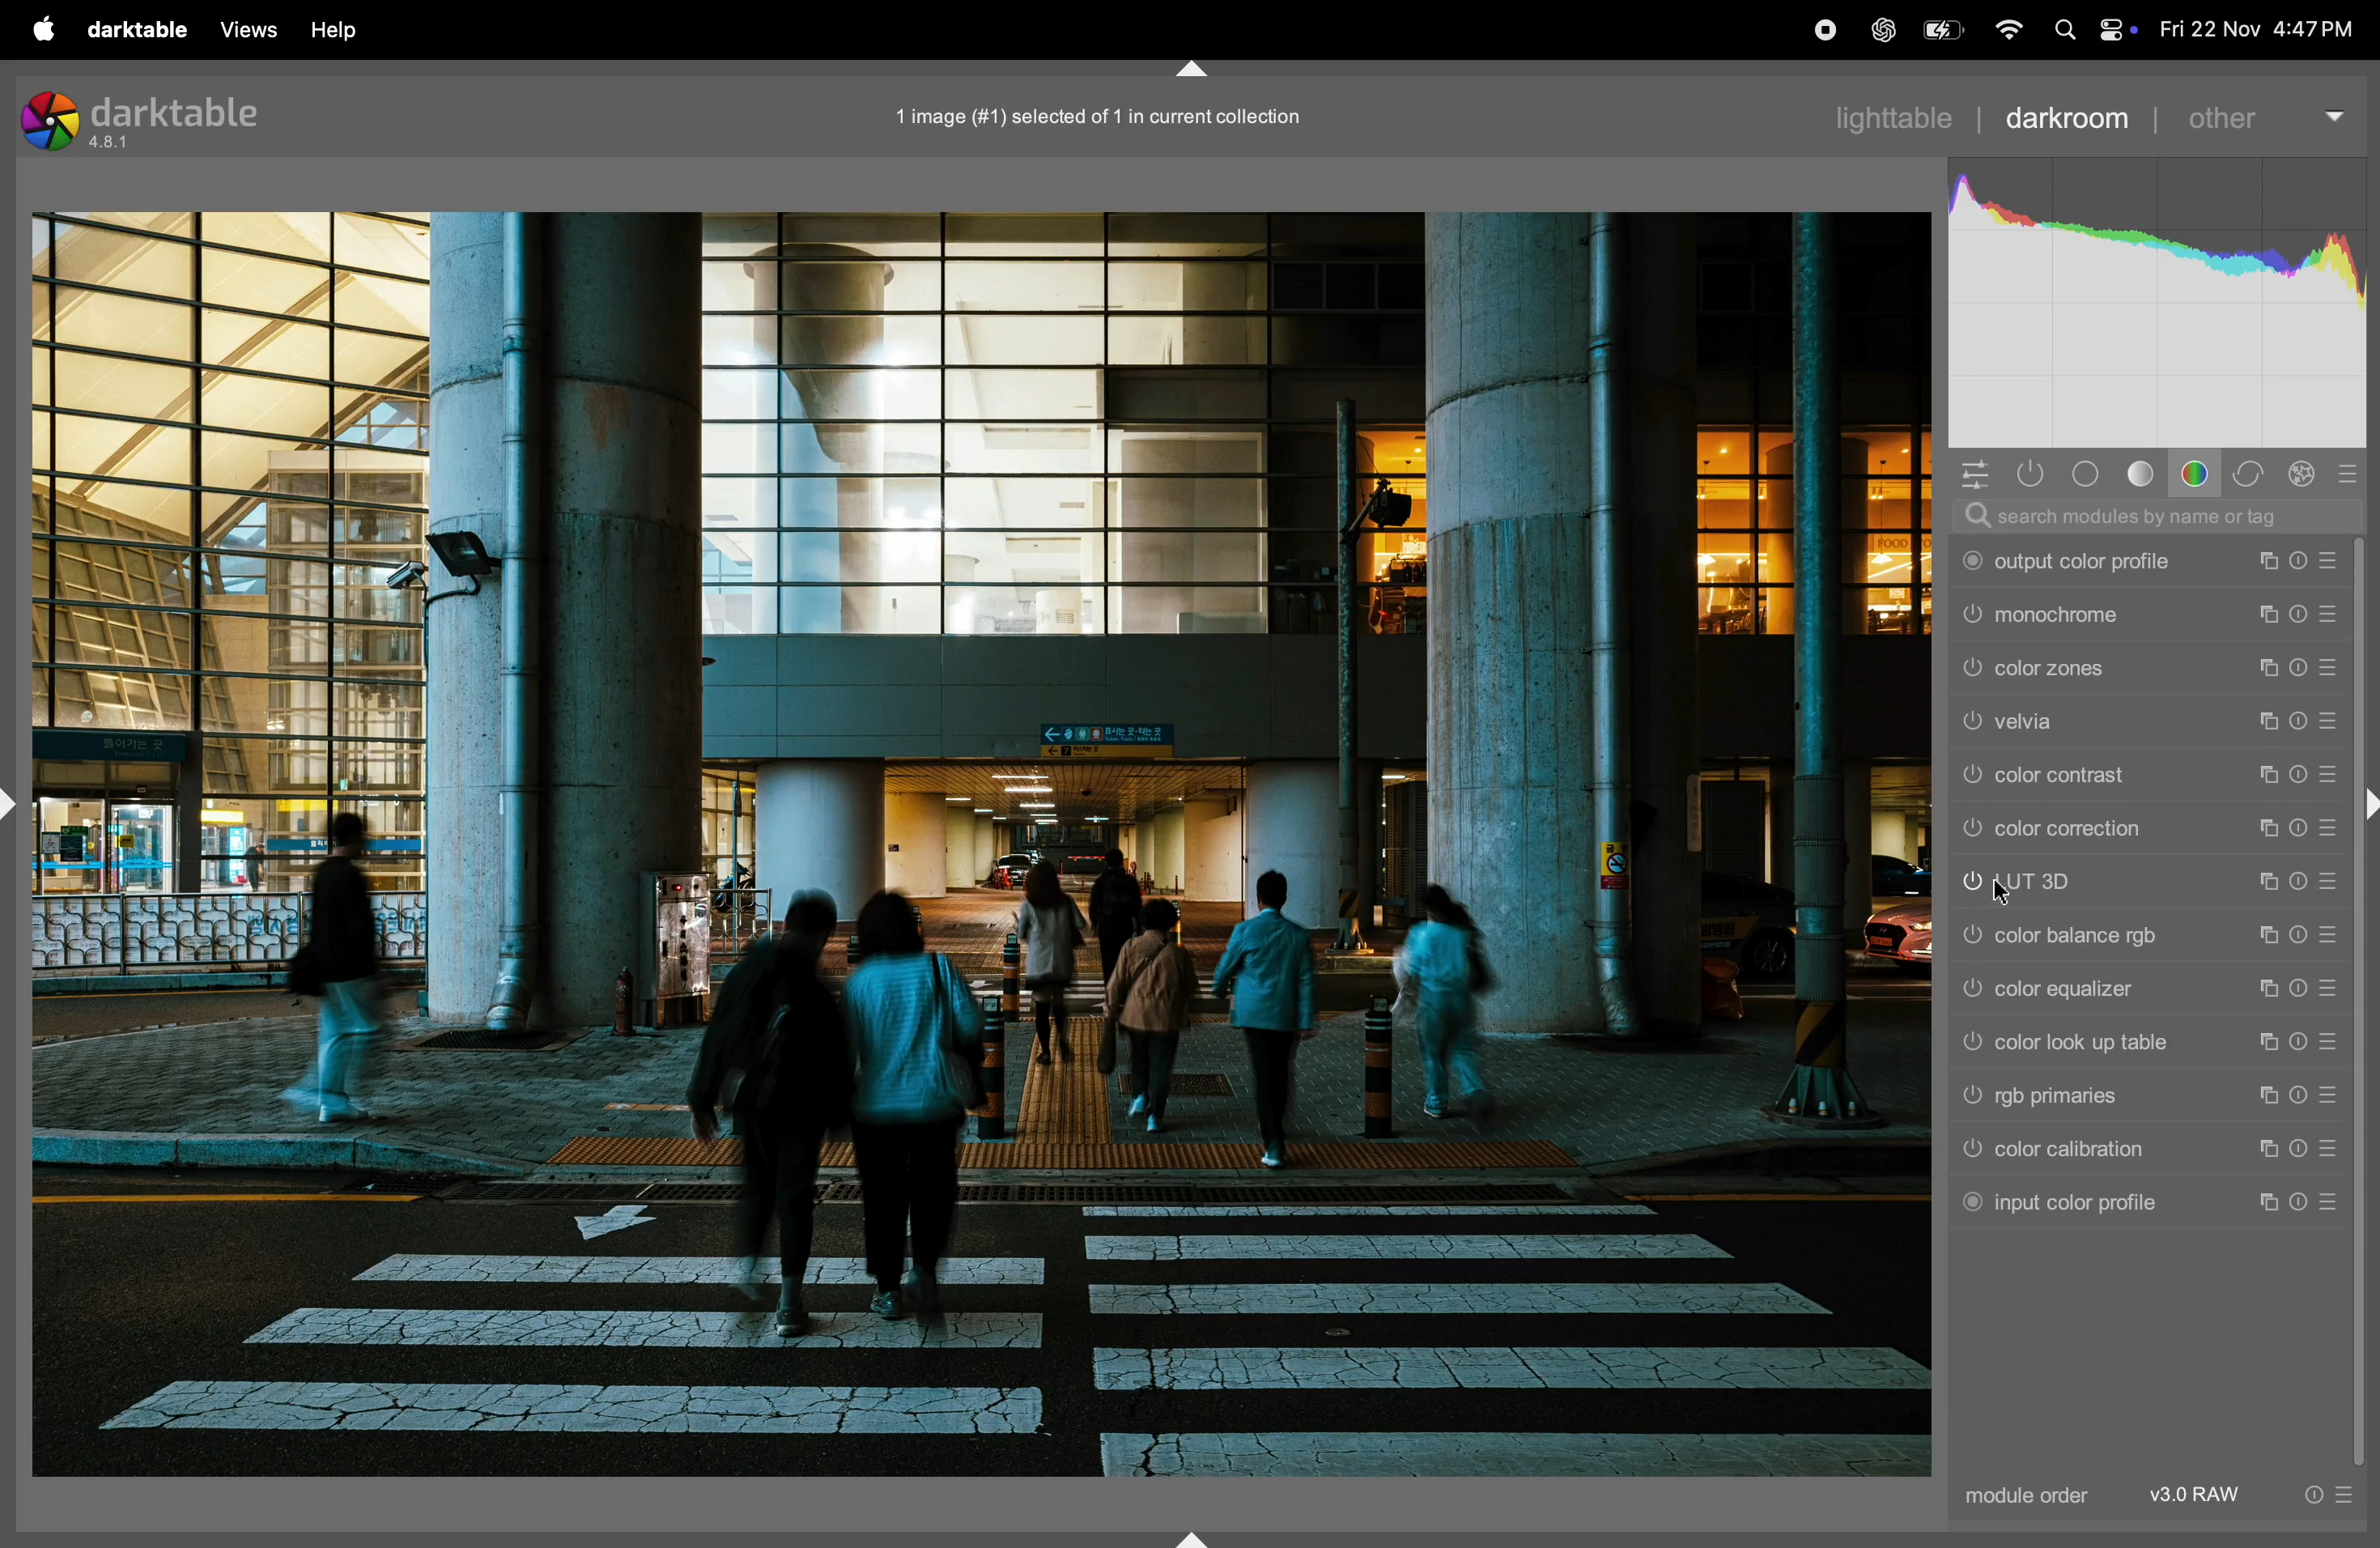 The image size is (2380, 1548). What do you see at coordinates (2101, 1152) in the screenshot?
I see `color calibration` at bounding box center [2101, 1152].